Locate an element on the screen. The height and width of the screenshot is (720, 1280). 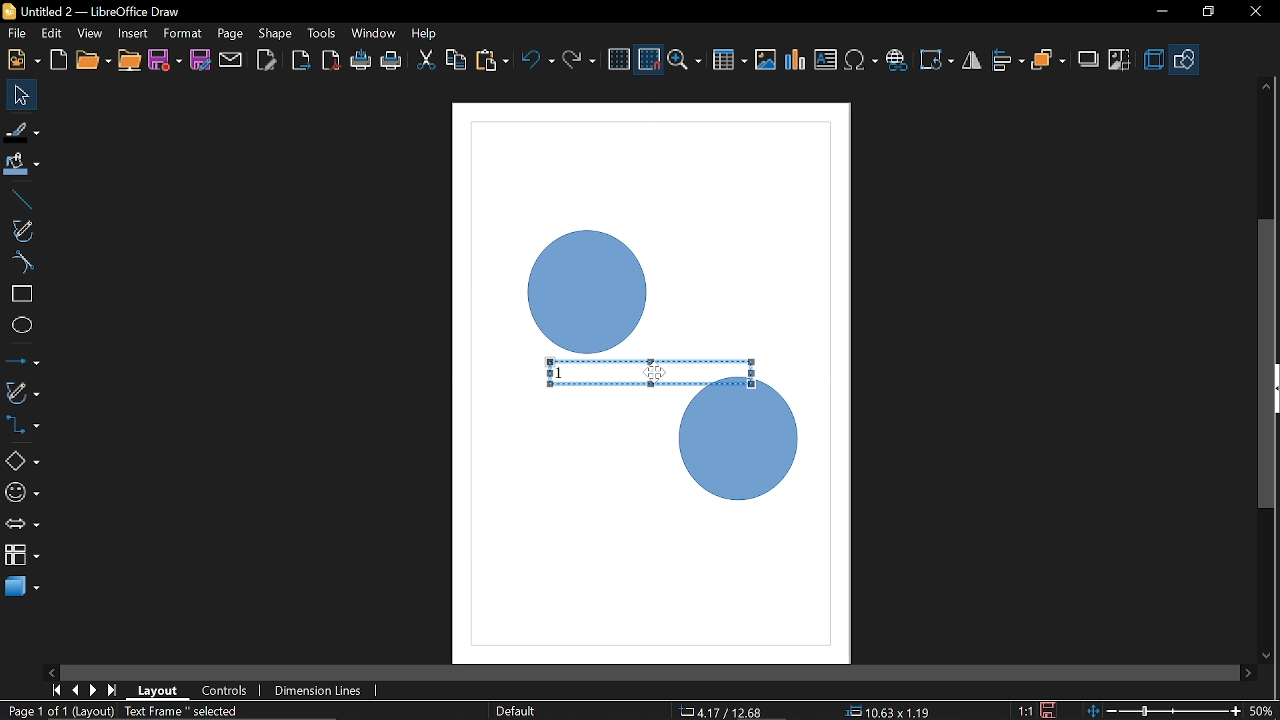
Shapes is located at coordinates (21, 460).